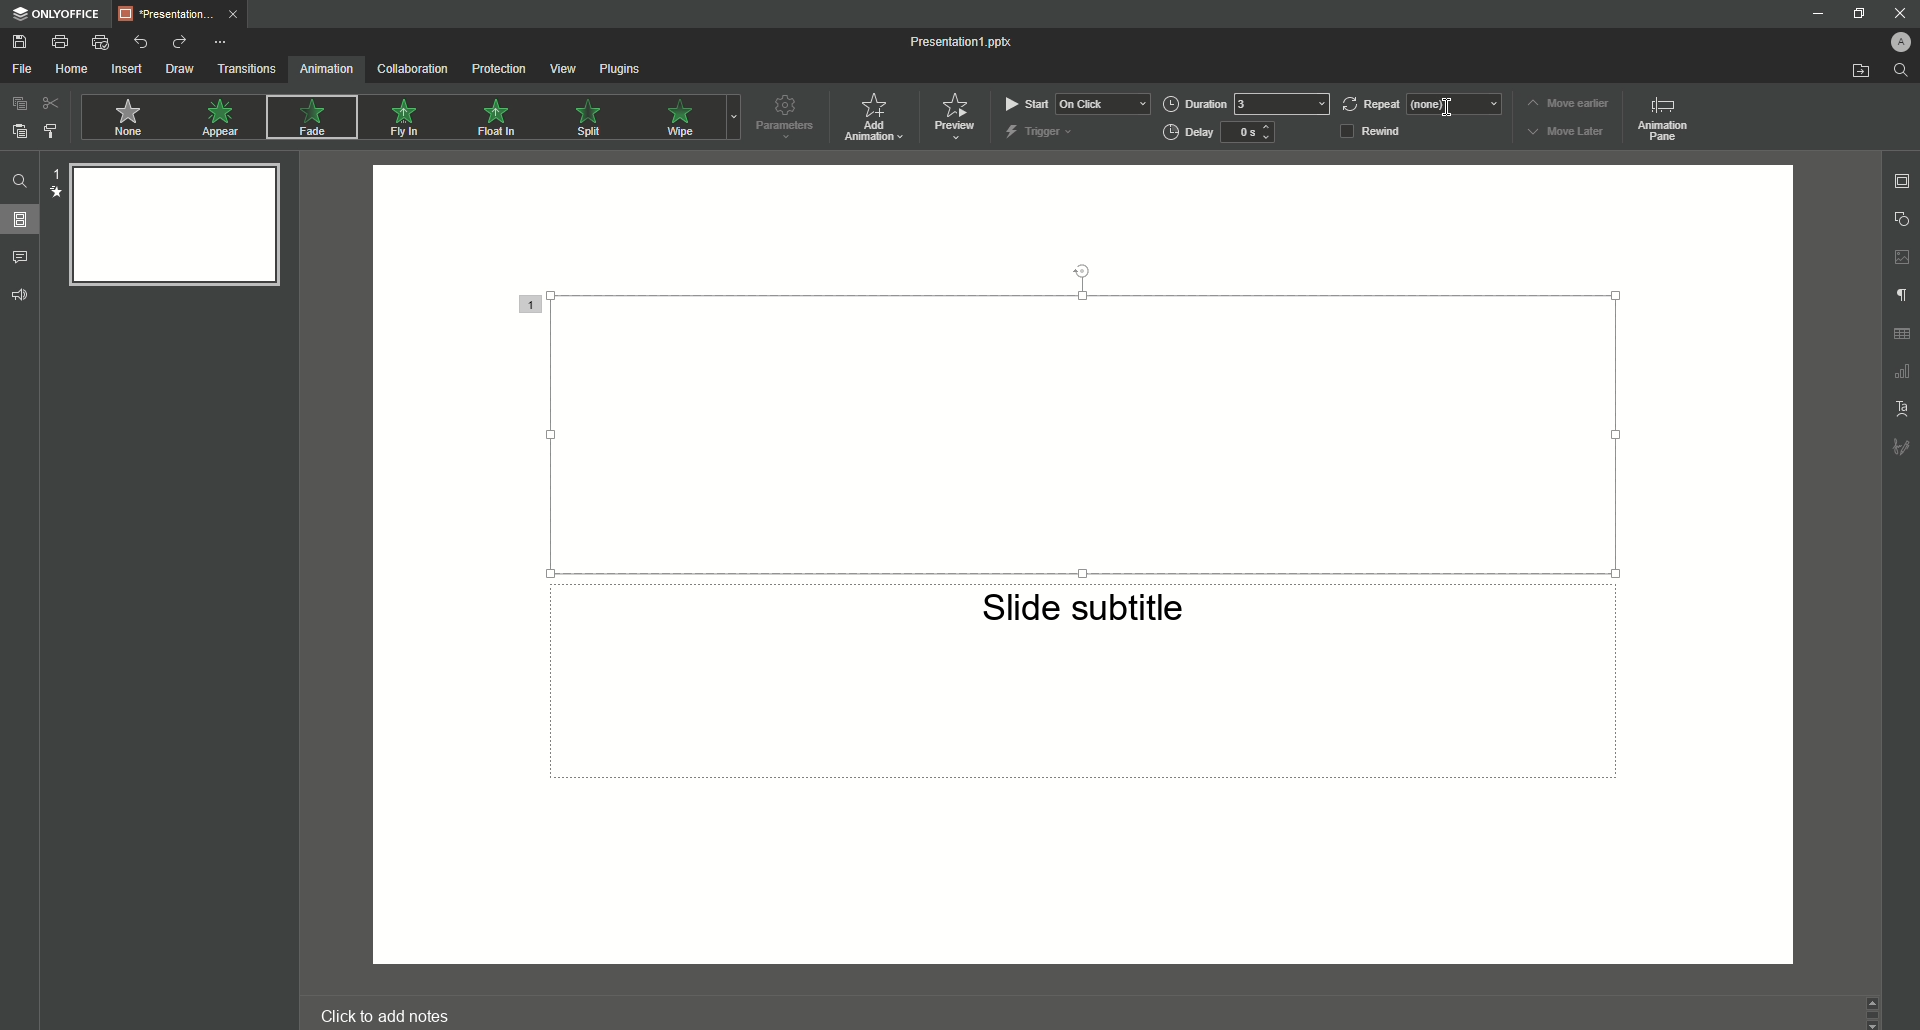 The image size is (1920, 1030). What do you see at coordinates (1901, 180) in the screenshot?
I see `Slide settings` at bounding box center [1901, 180].